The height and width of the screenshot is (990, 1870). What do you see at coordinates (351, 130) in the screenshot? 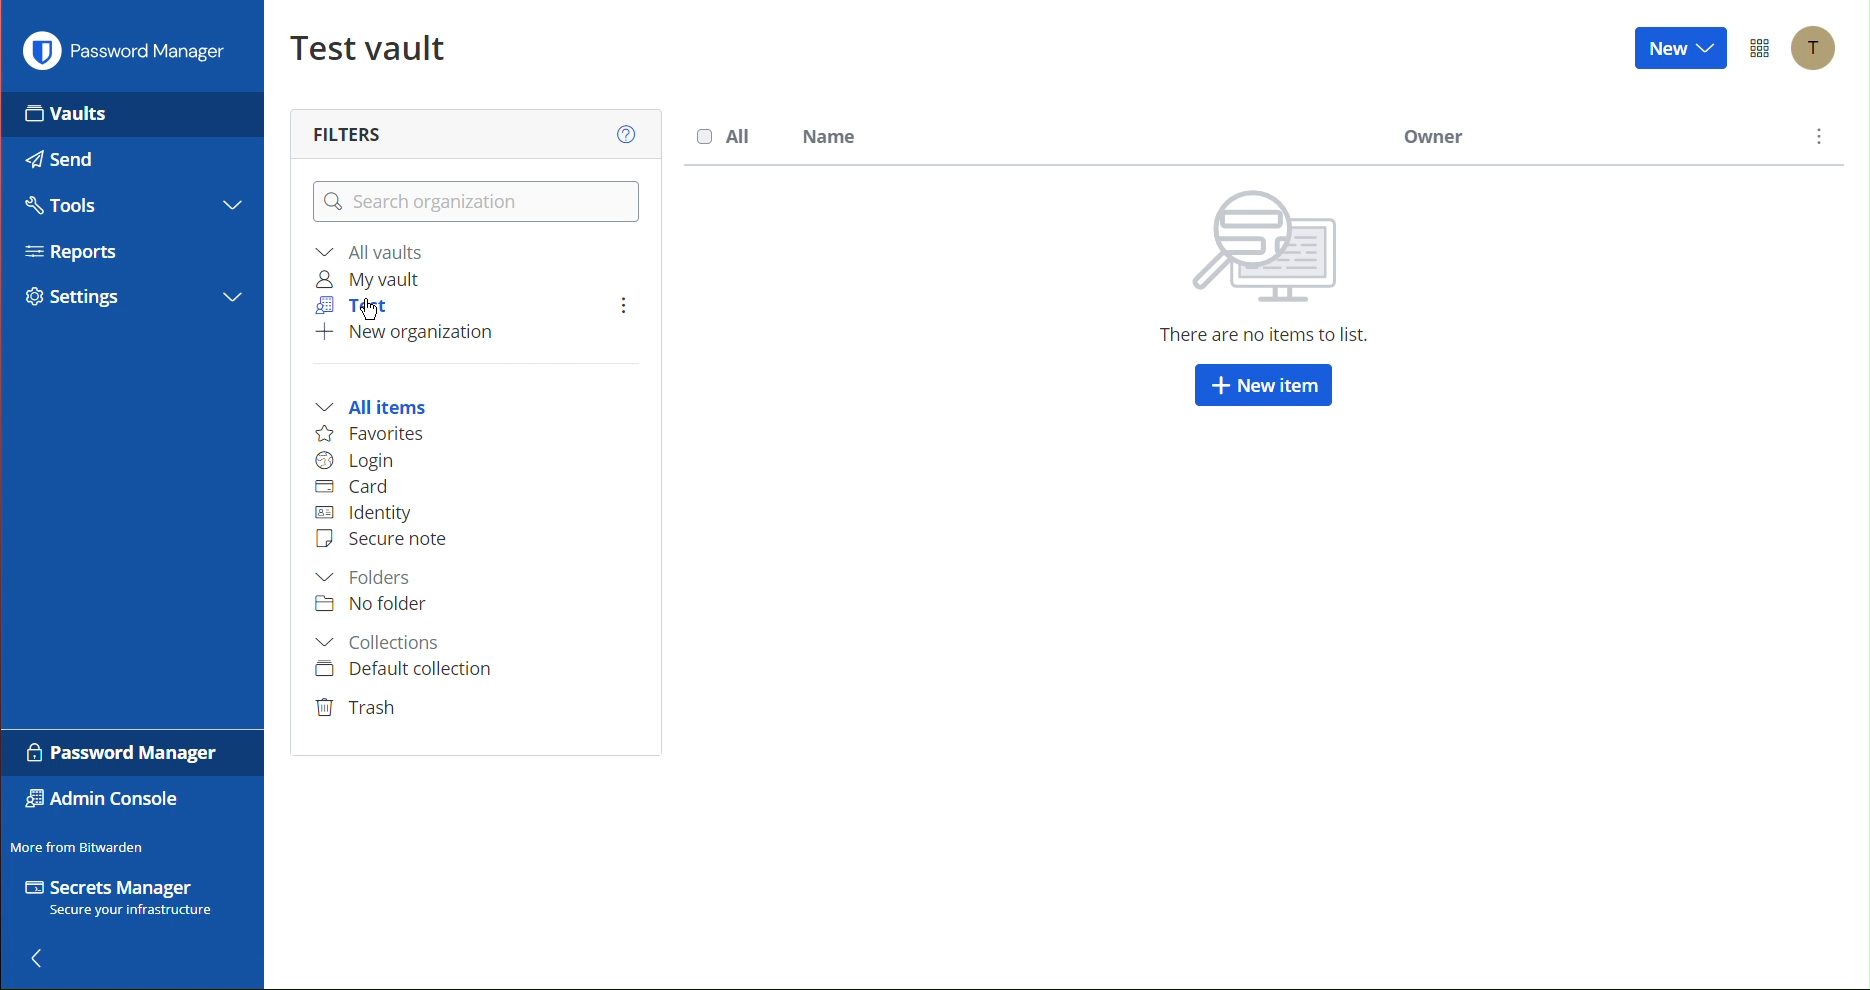
I see `Filters` at bounding box center [351, 130].